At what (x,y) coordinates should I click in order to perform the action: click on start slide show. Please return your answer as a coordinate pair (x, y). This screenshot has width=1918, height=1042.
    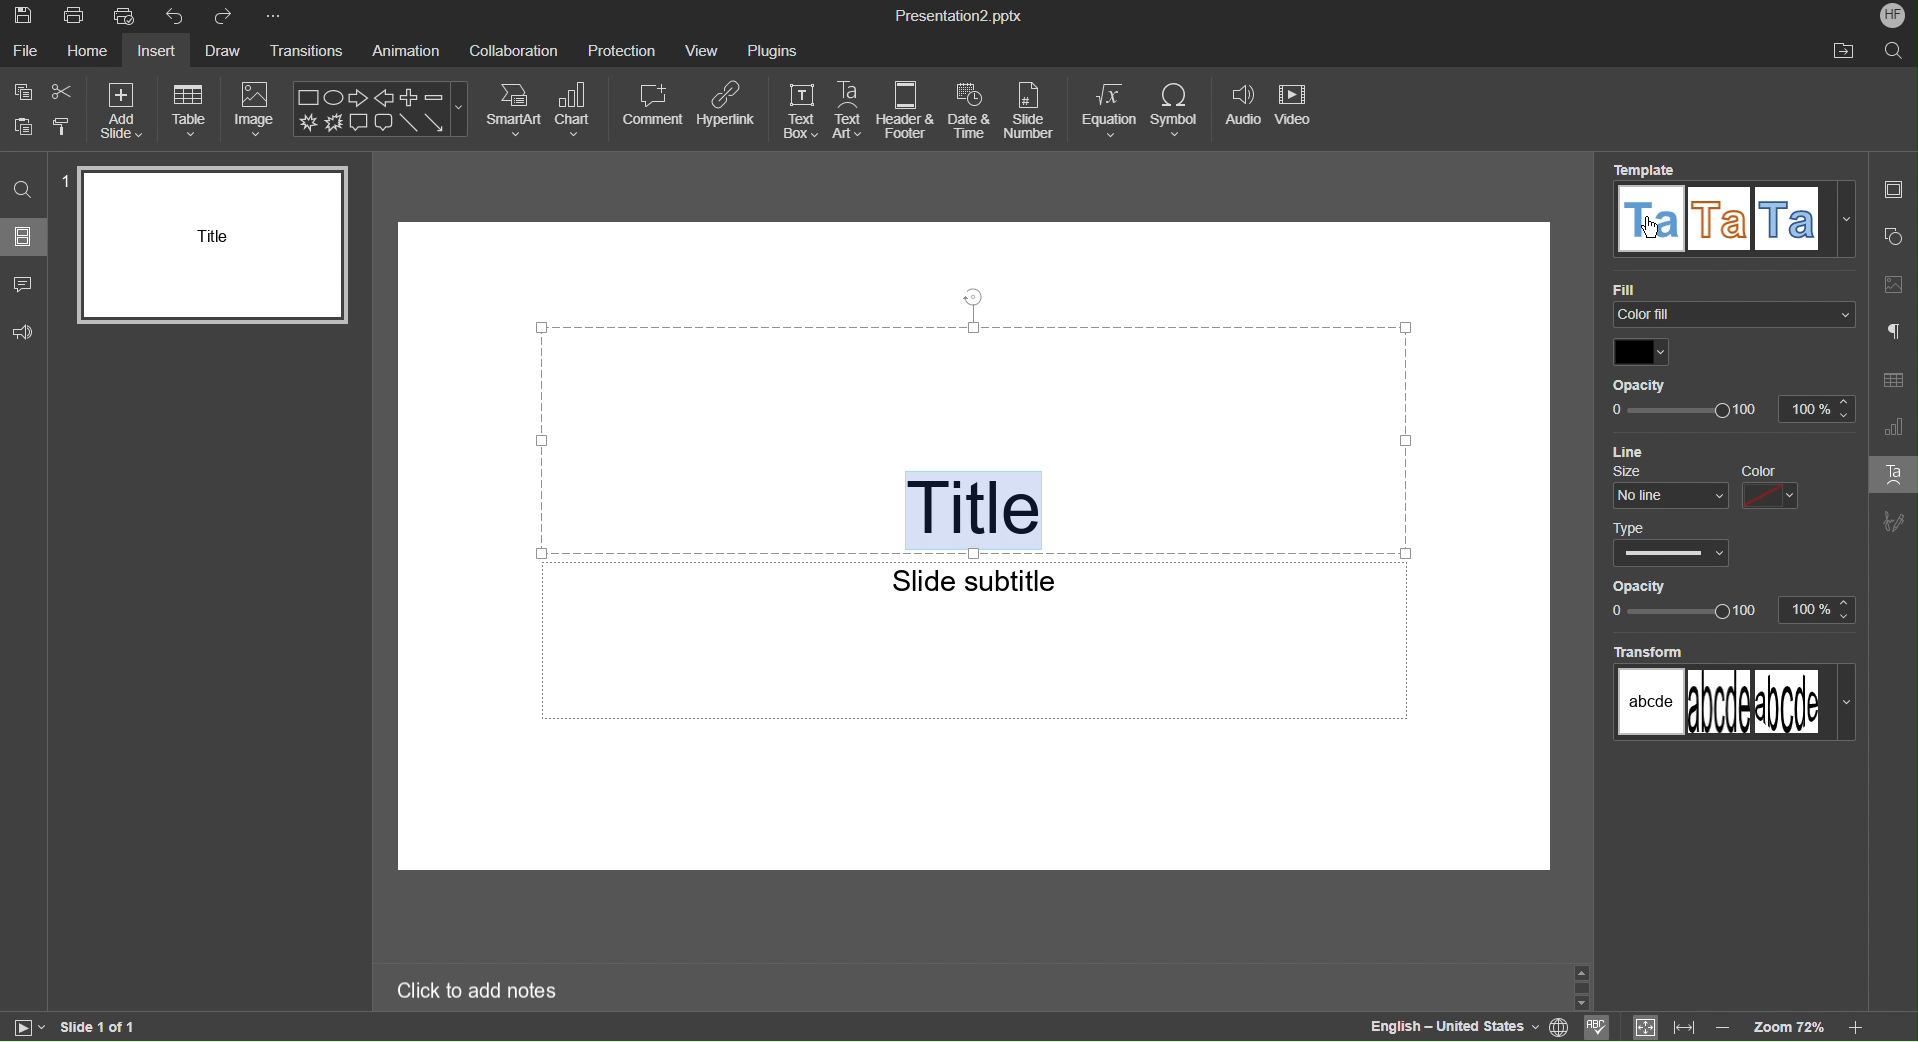
    Looking at the image, I should click on (30, 1028).